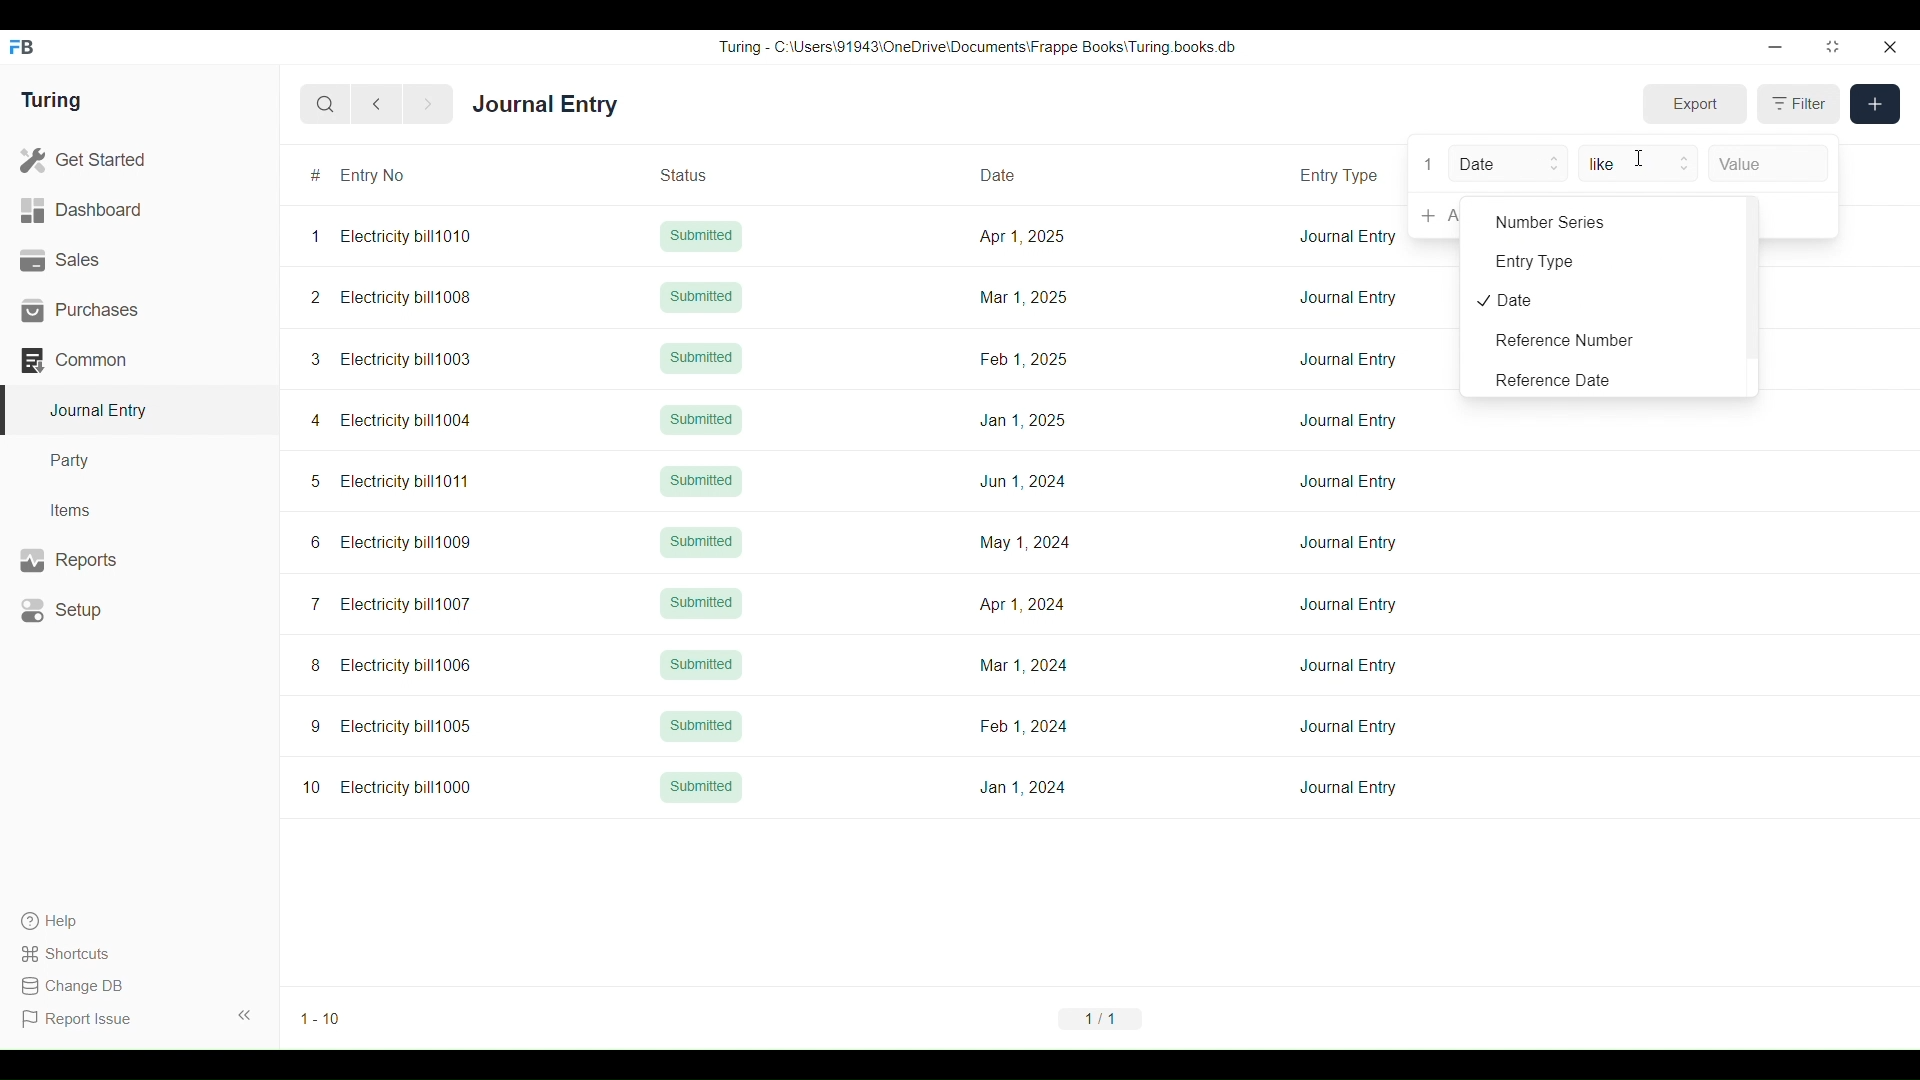 The height and width of the screenshot is (1080, 1920). I want to click on 9 Electricity bill1005, so click(392, 726).